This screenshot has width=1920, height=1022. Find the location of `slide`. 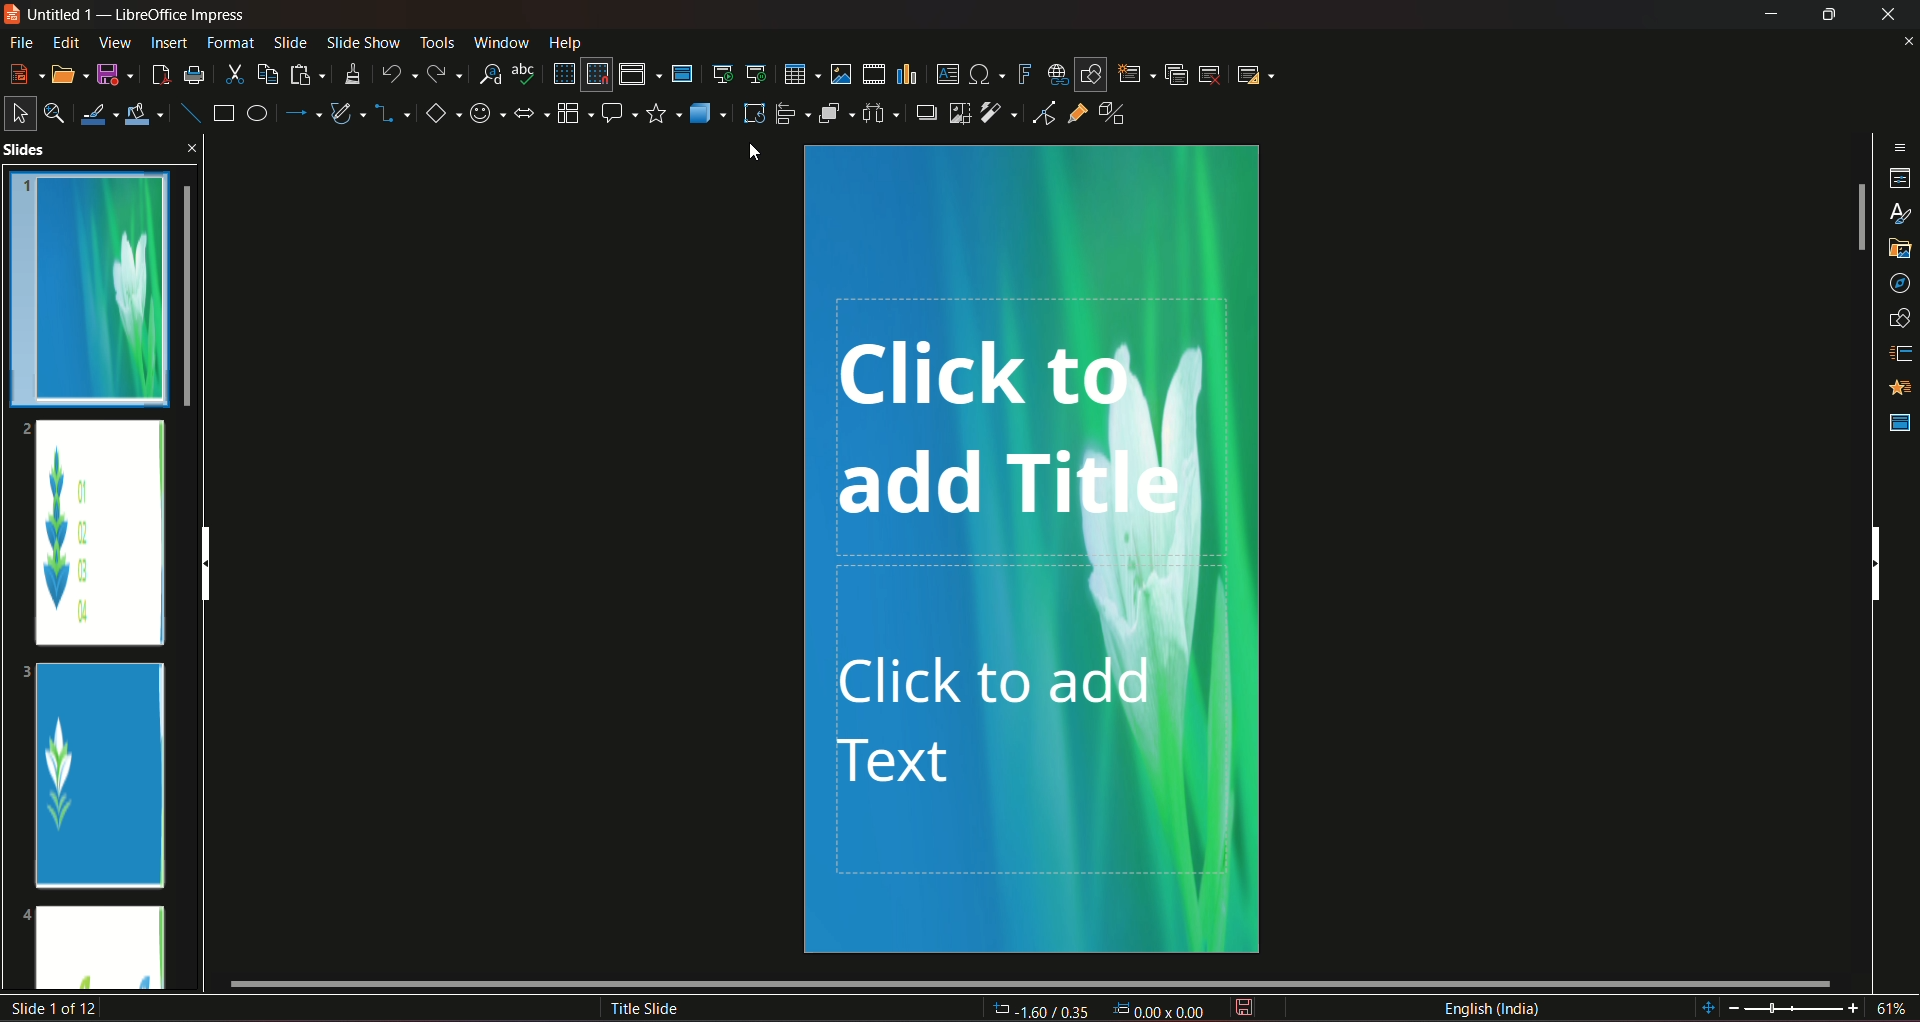

slide is located at coordinates (290, 42).